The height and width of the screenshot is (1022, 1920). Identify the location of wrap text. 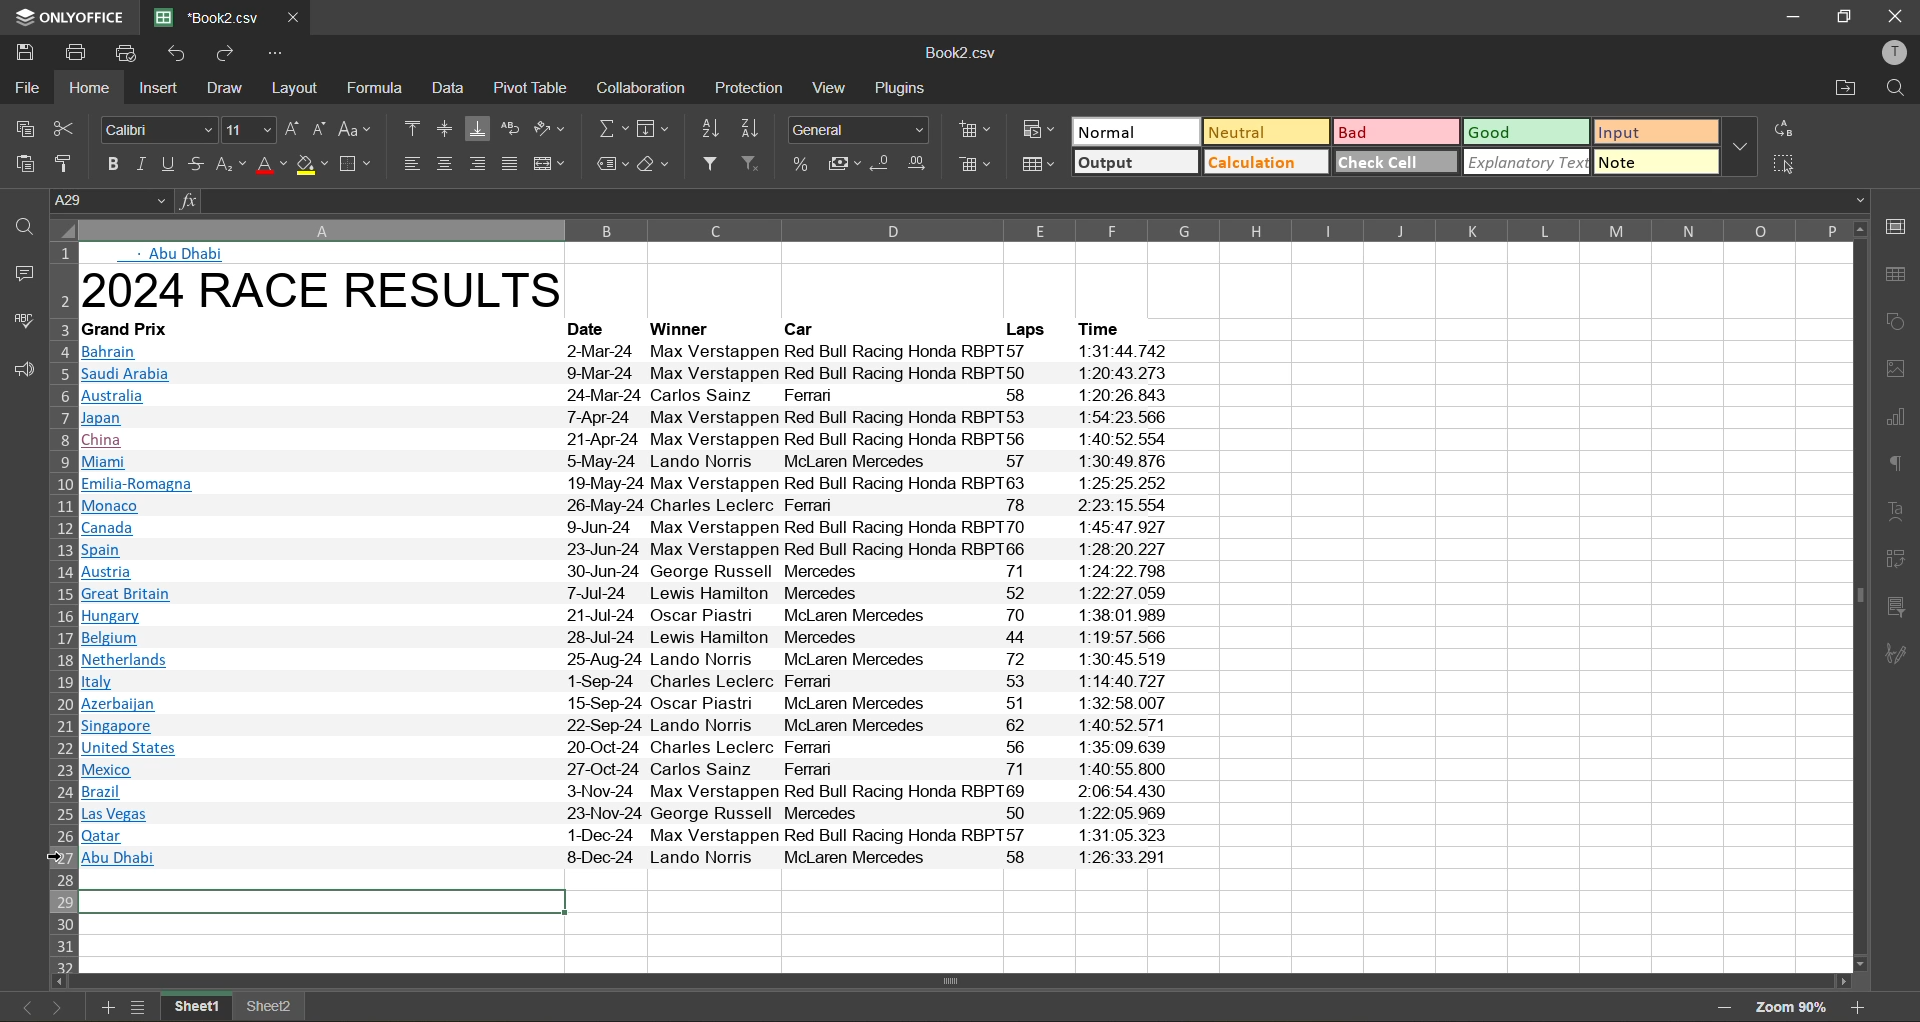
(510, 128).